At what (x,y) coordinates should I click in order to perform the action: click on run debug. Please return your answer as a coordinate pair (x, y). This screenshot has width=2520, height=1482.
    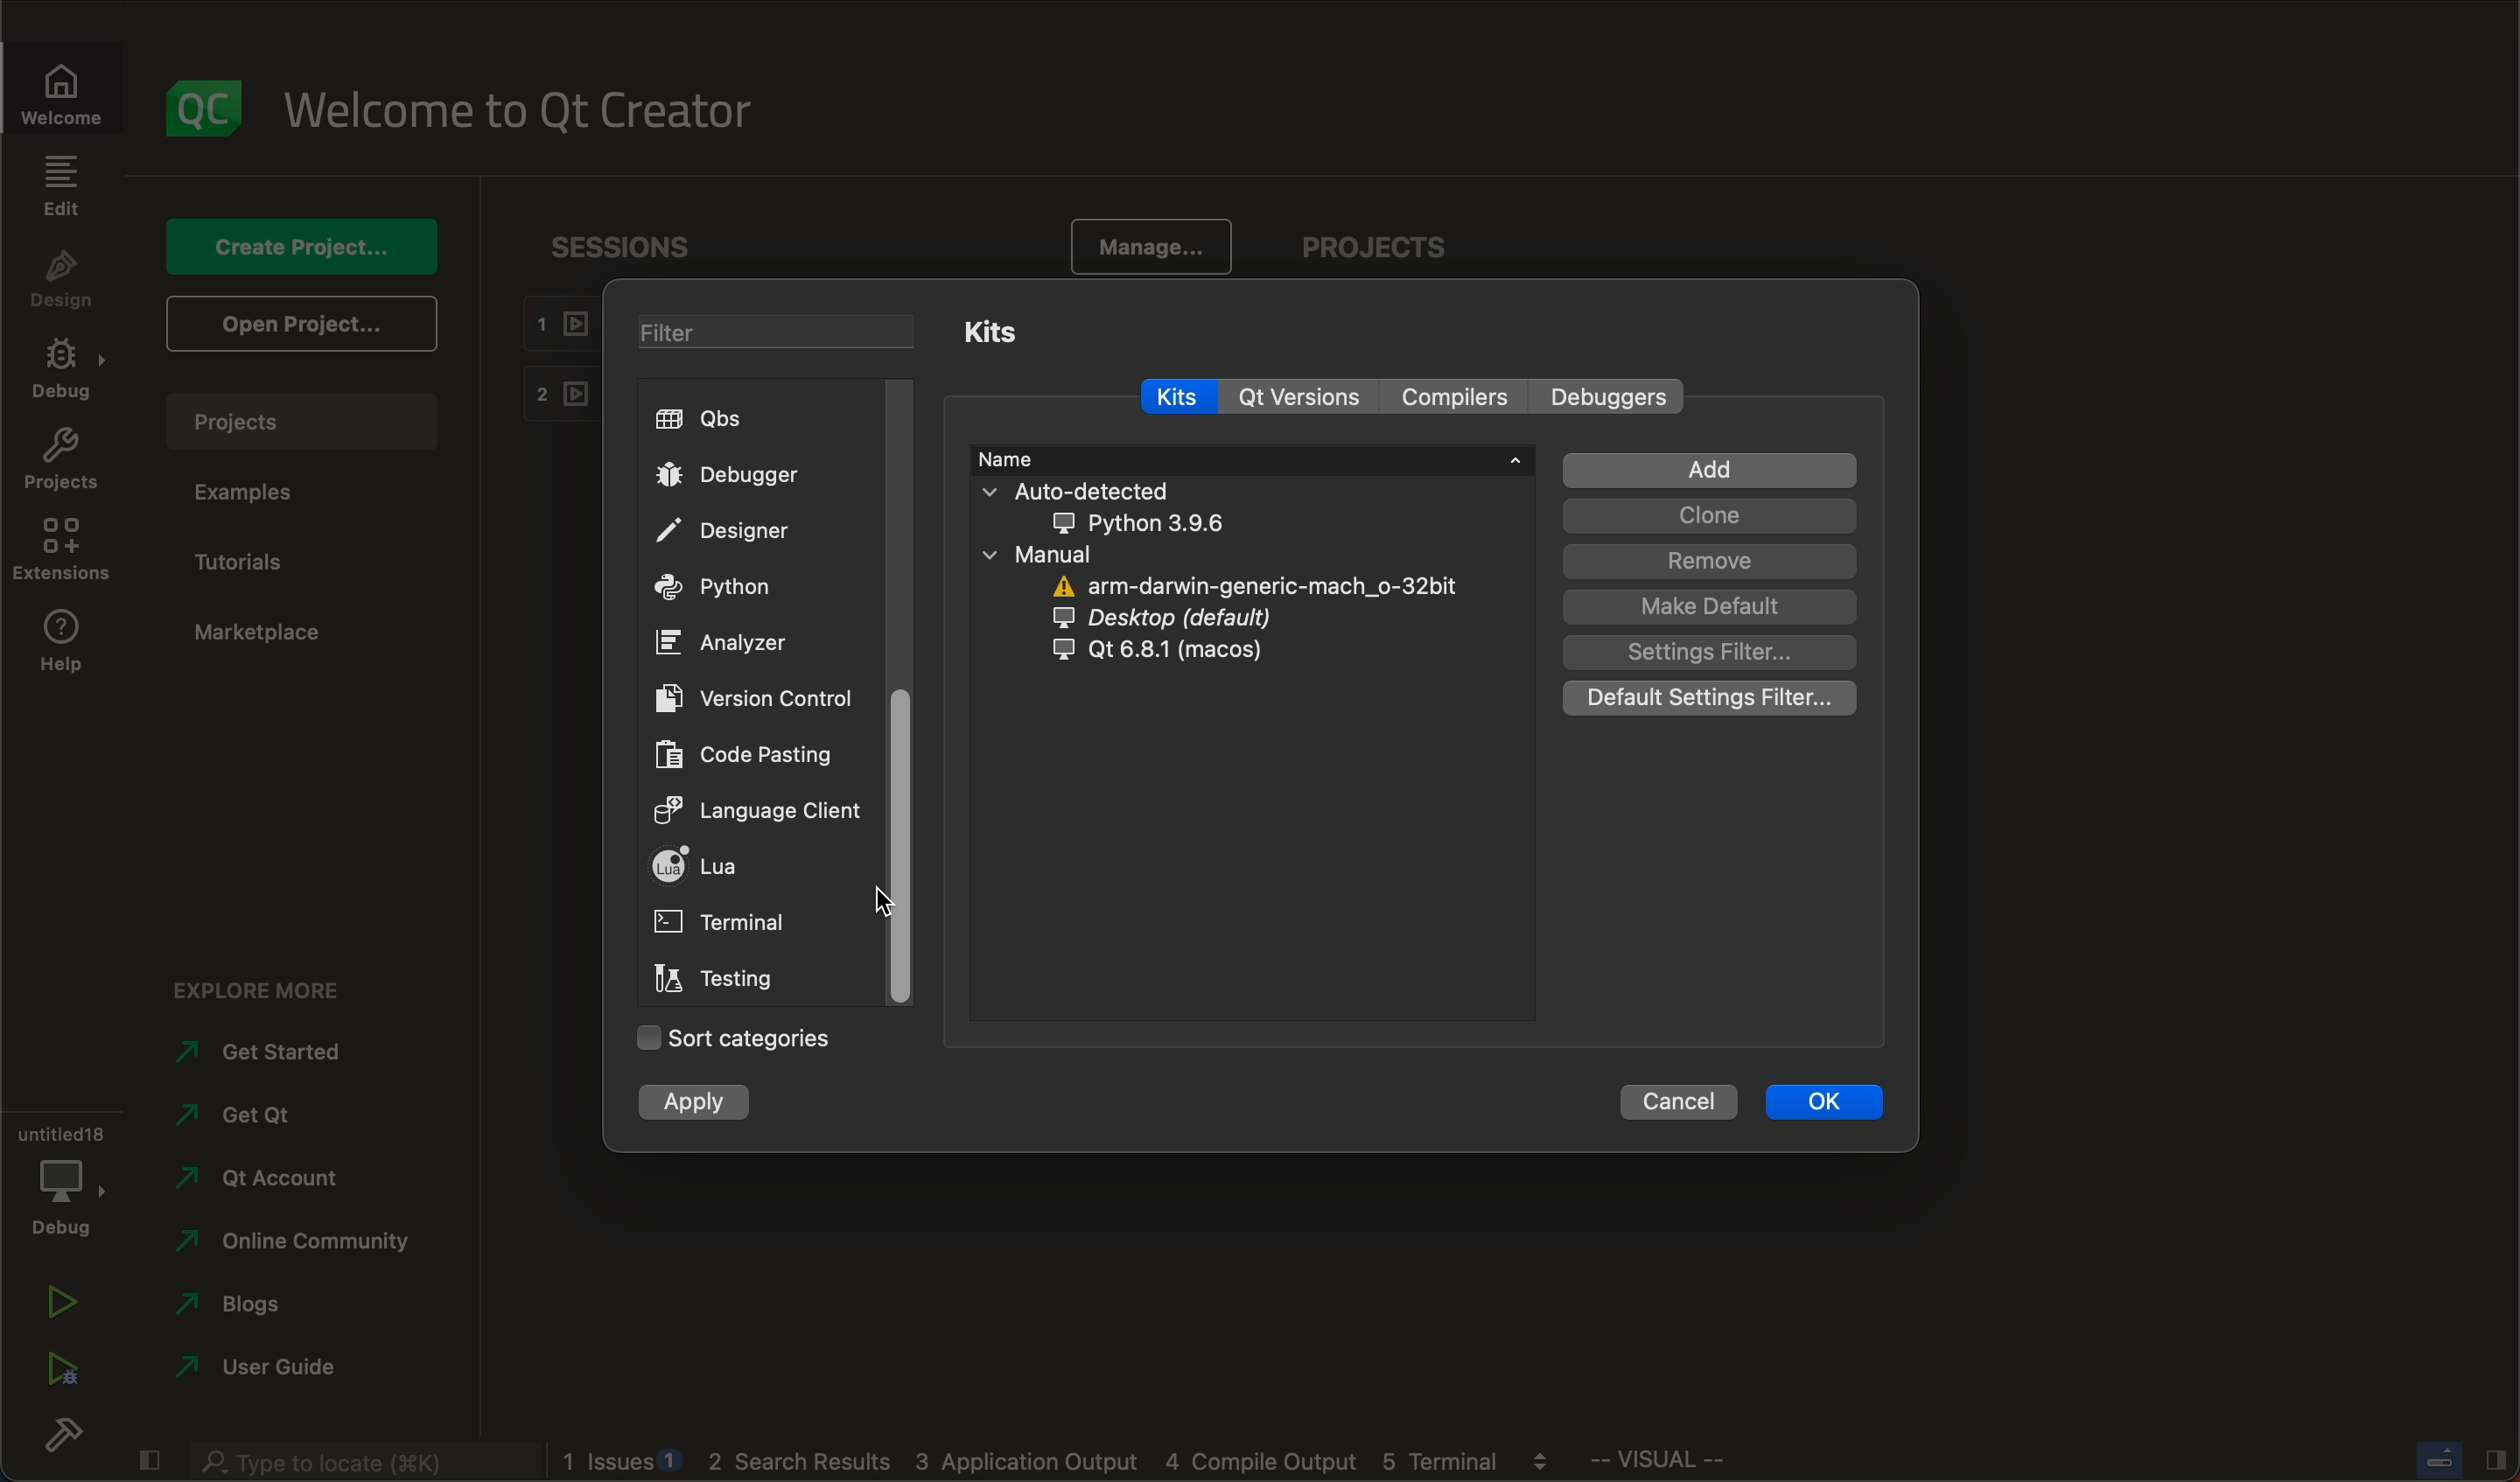
    Looking at the image, I should click on (58, 1377).